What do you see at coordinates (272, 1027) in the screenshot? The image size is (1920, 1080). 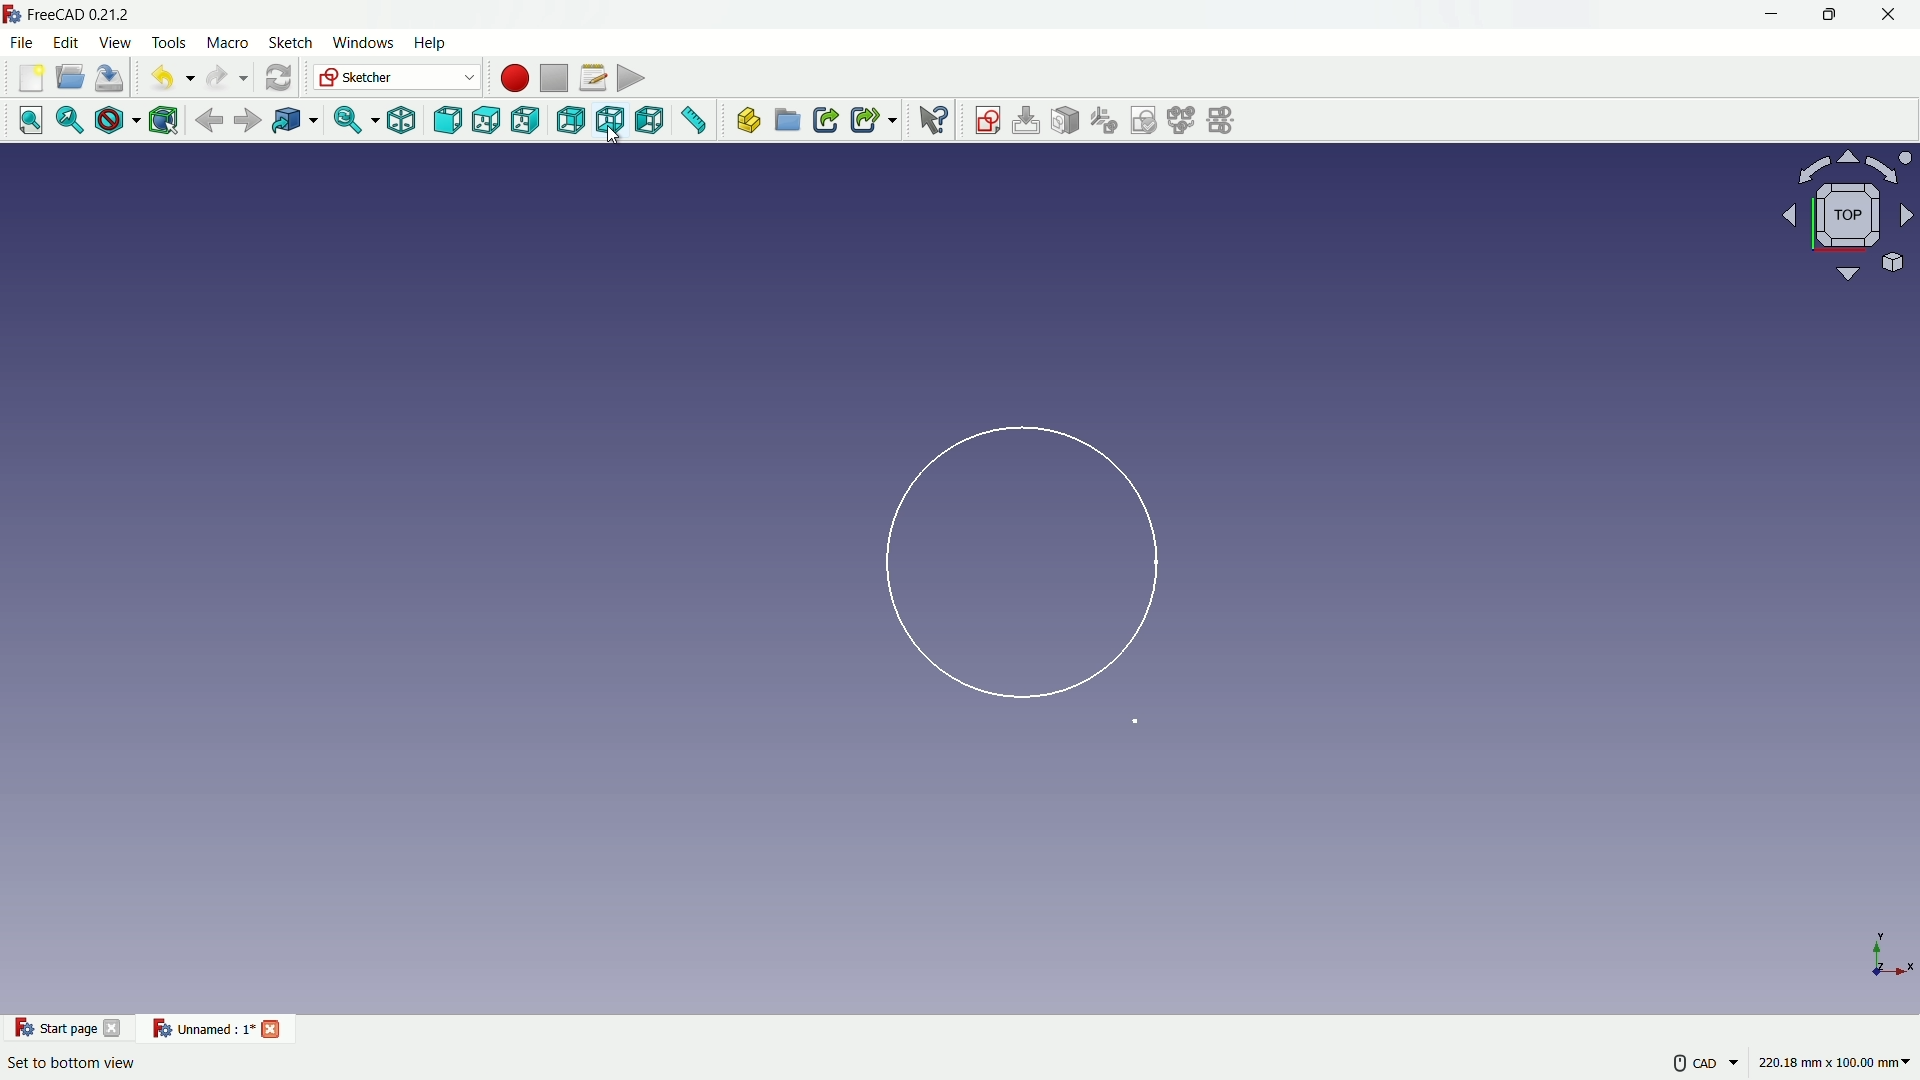 I see `close file` at bounding box center [272, 1027].